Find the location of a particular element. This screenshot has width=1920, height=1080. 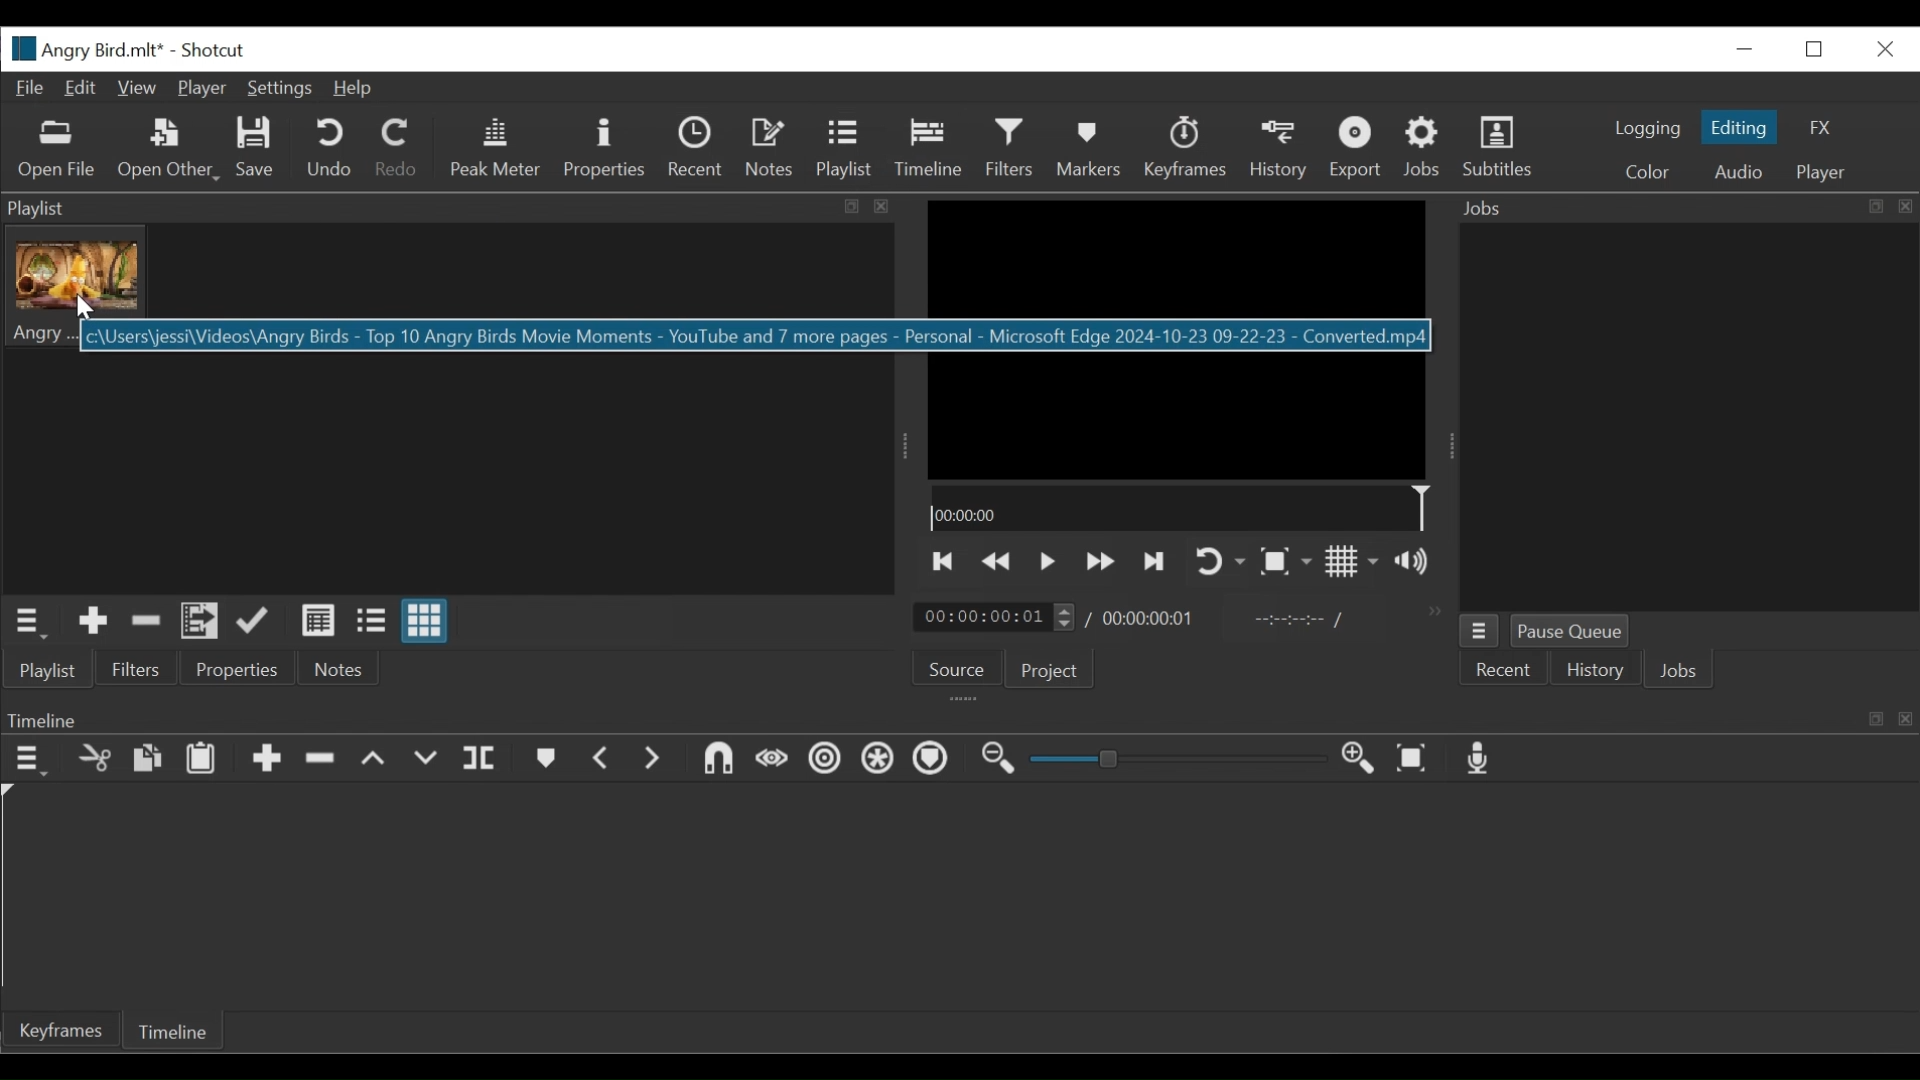

Update is located at coordinates (256, 622).